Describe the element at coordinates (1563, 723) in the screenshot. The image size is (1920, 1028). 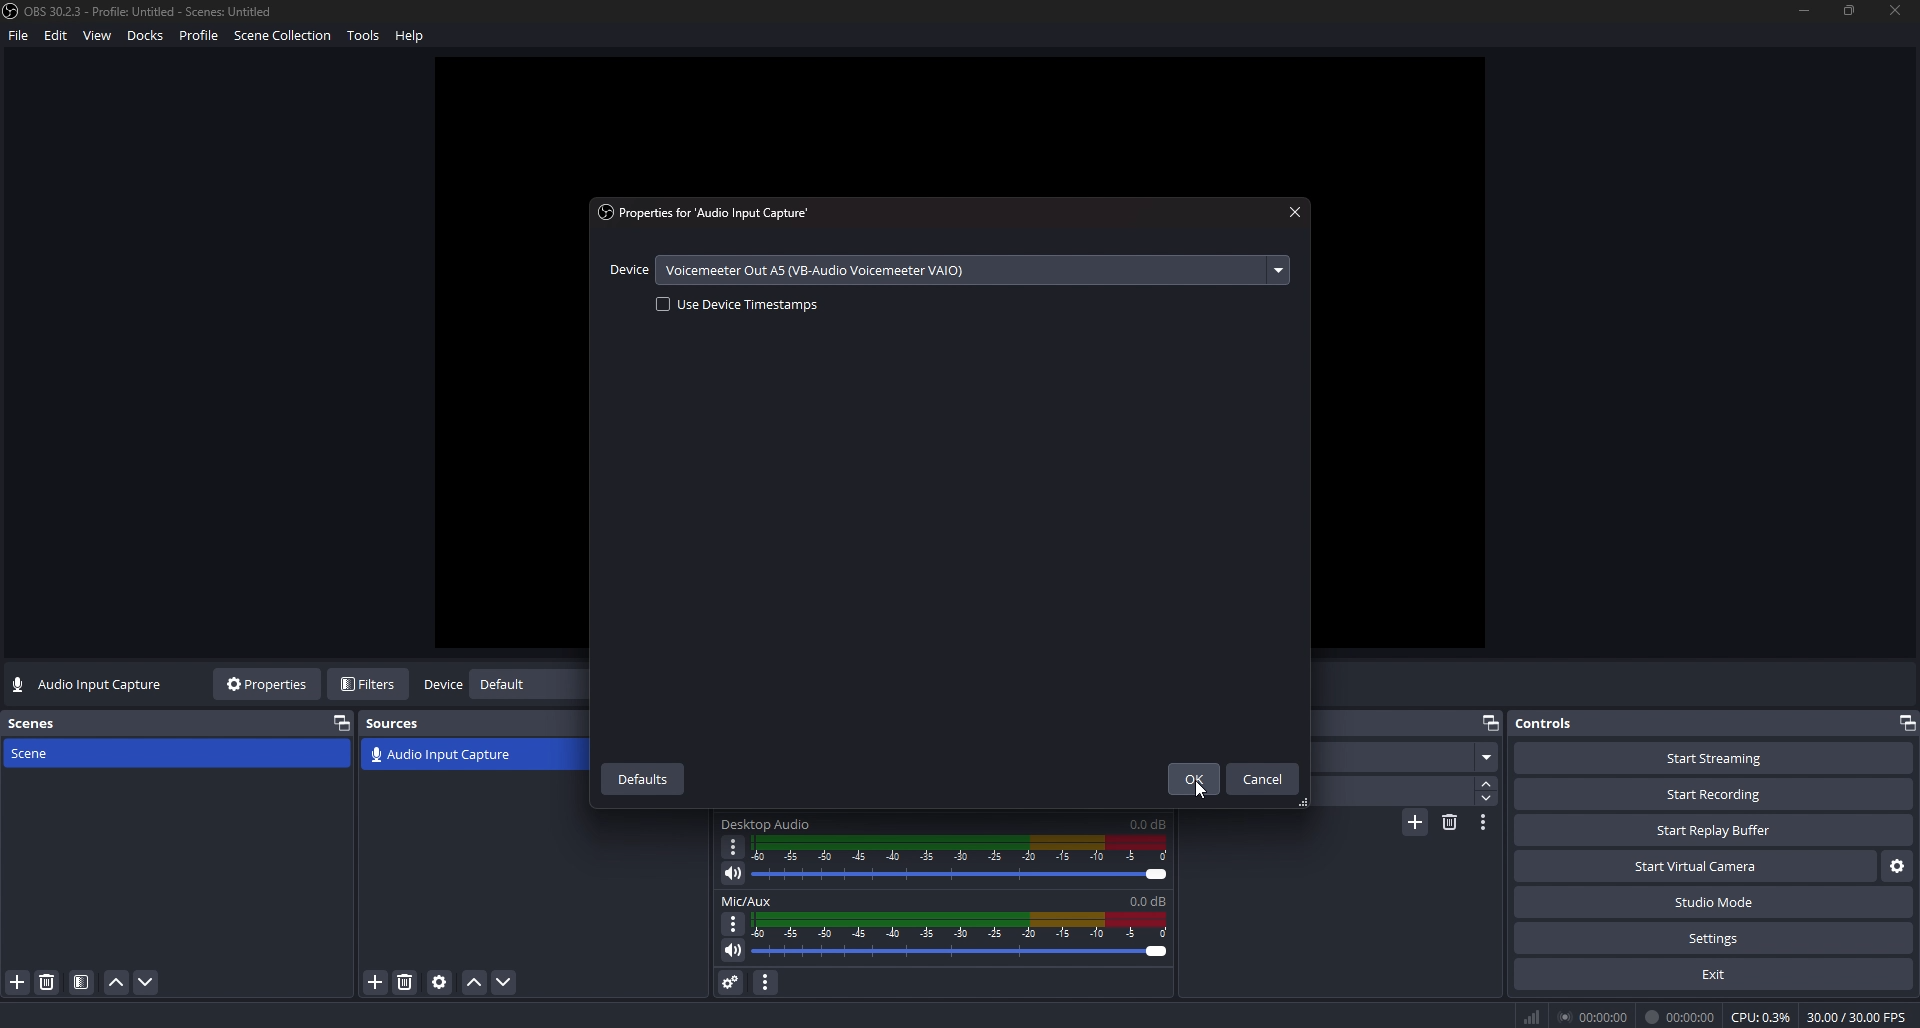
I see `controls` at that location.